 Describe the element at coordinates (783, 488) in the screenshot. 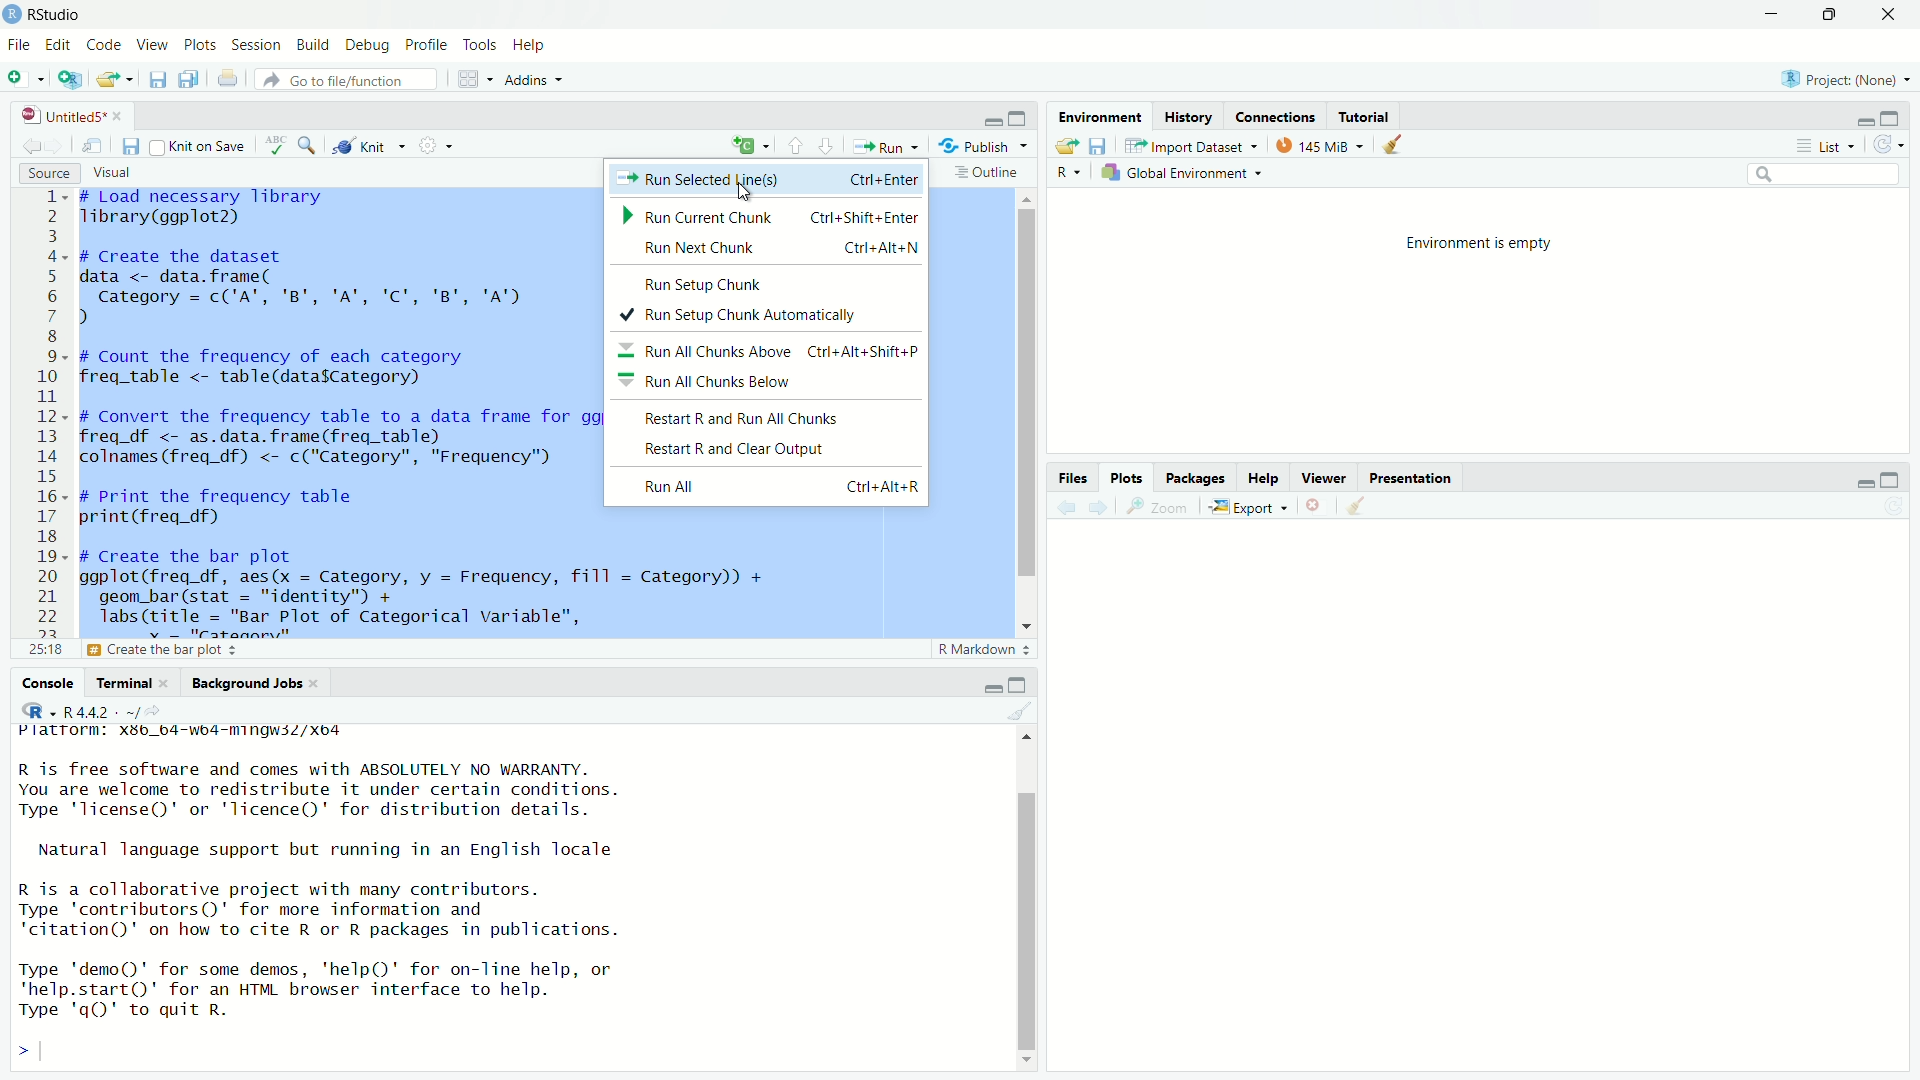

I see `| RunAll Ctrl+Alt+R |` at that location.